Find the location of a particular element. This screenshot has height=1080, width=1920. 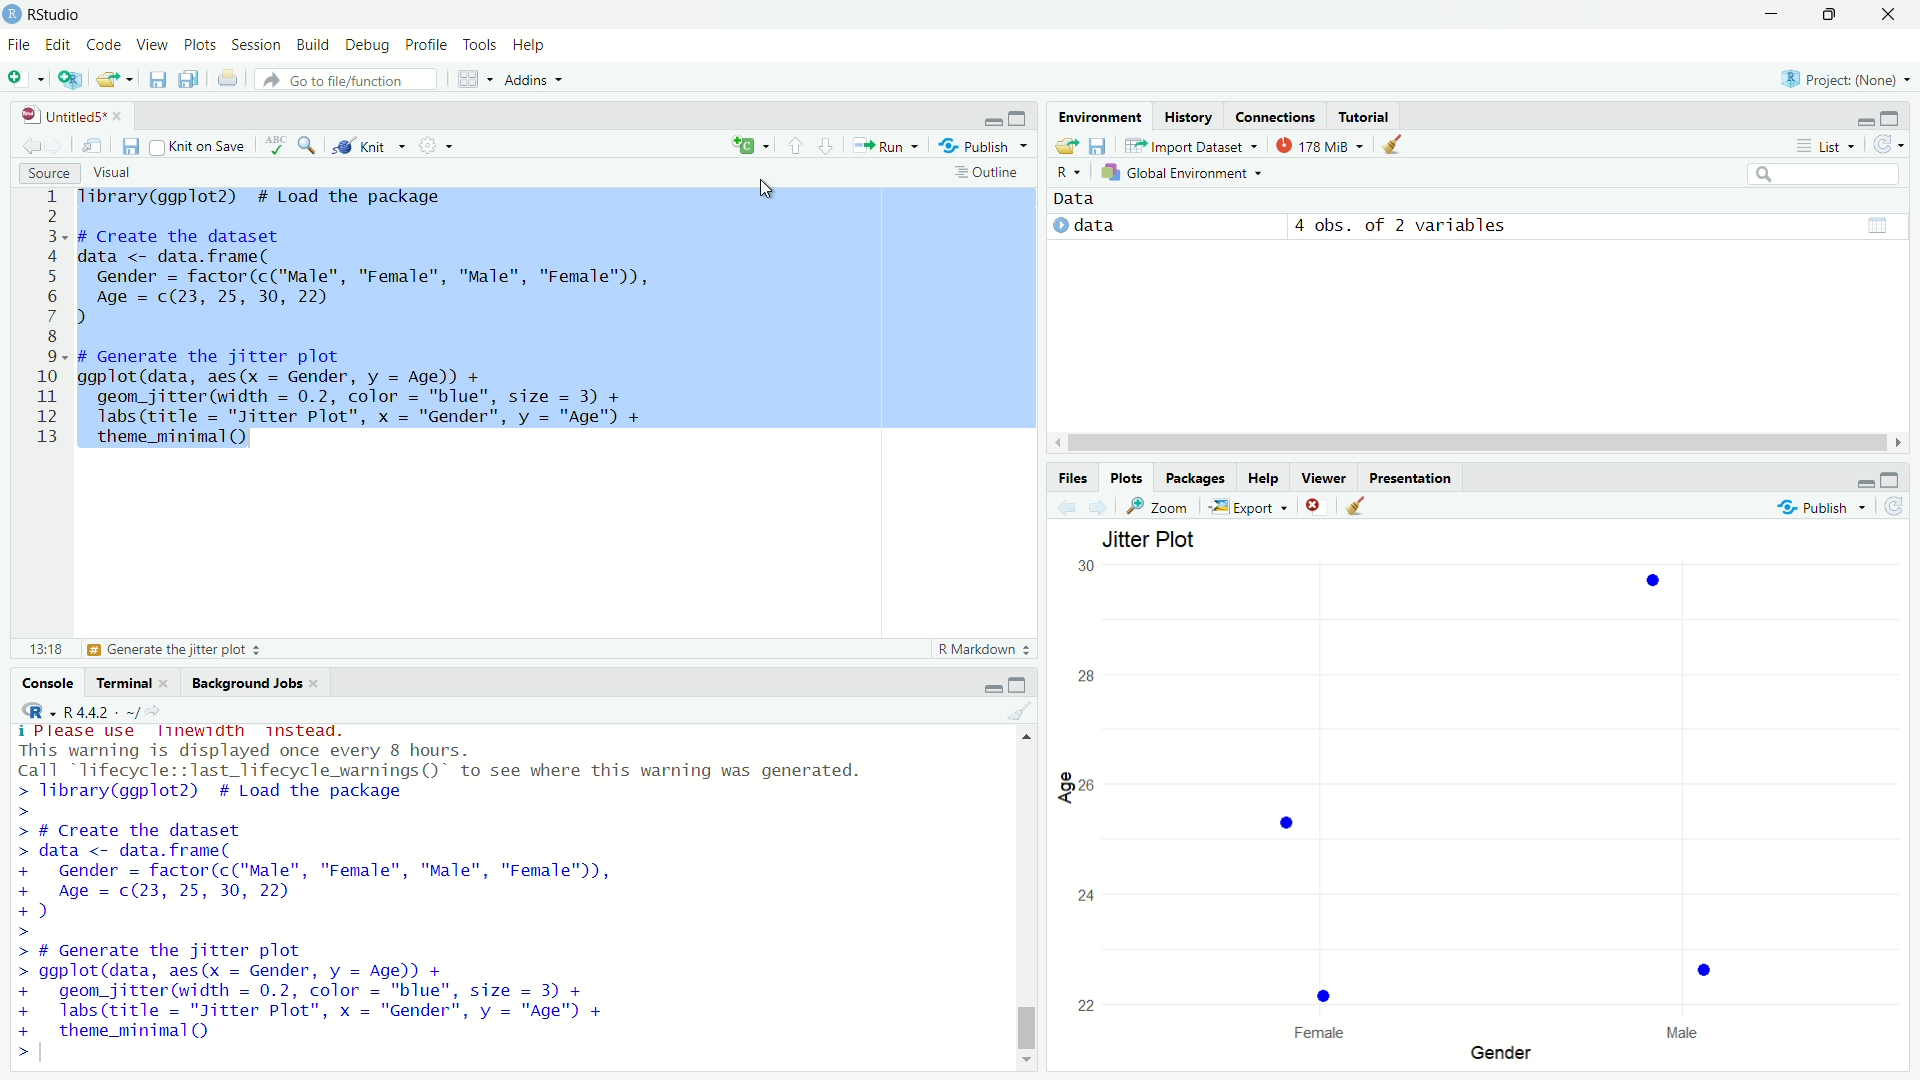

4 obs. of 2 variables is located at coordinates (1400, 223).